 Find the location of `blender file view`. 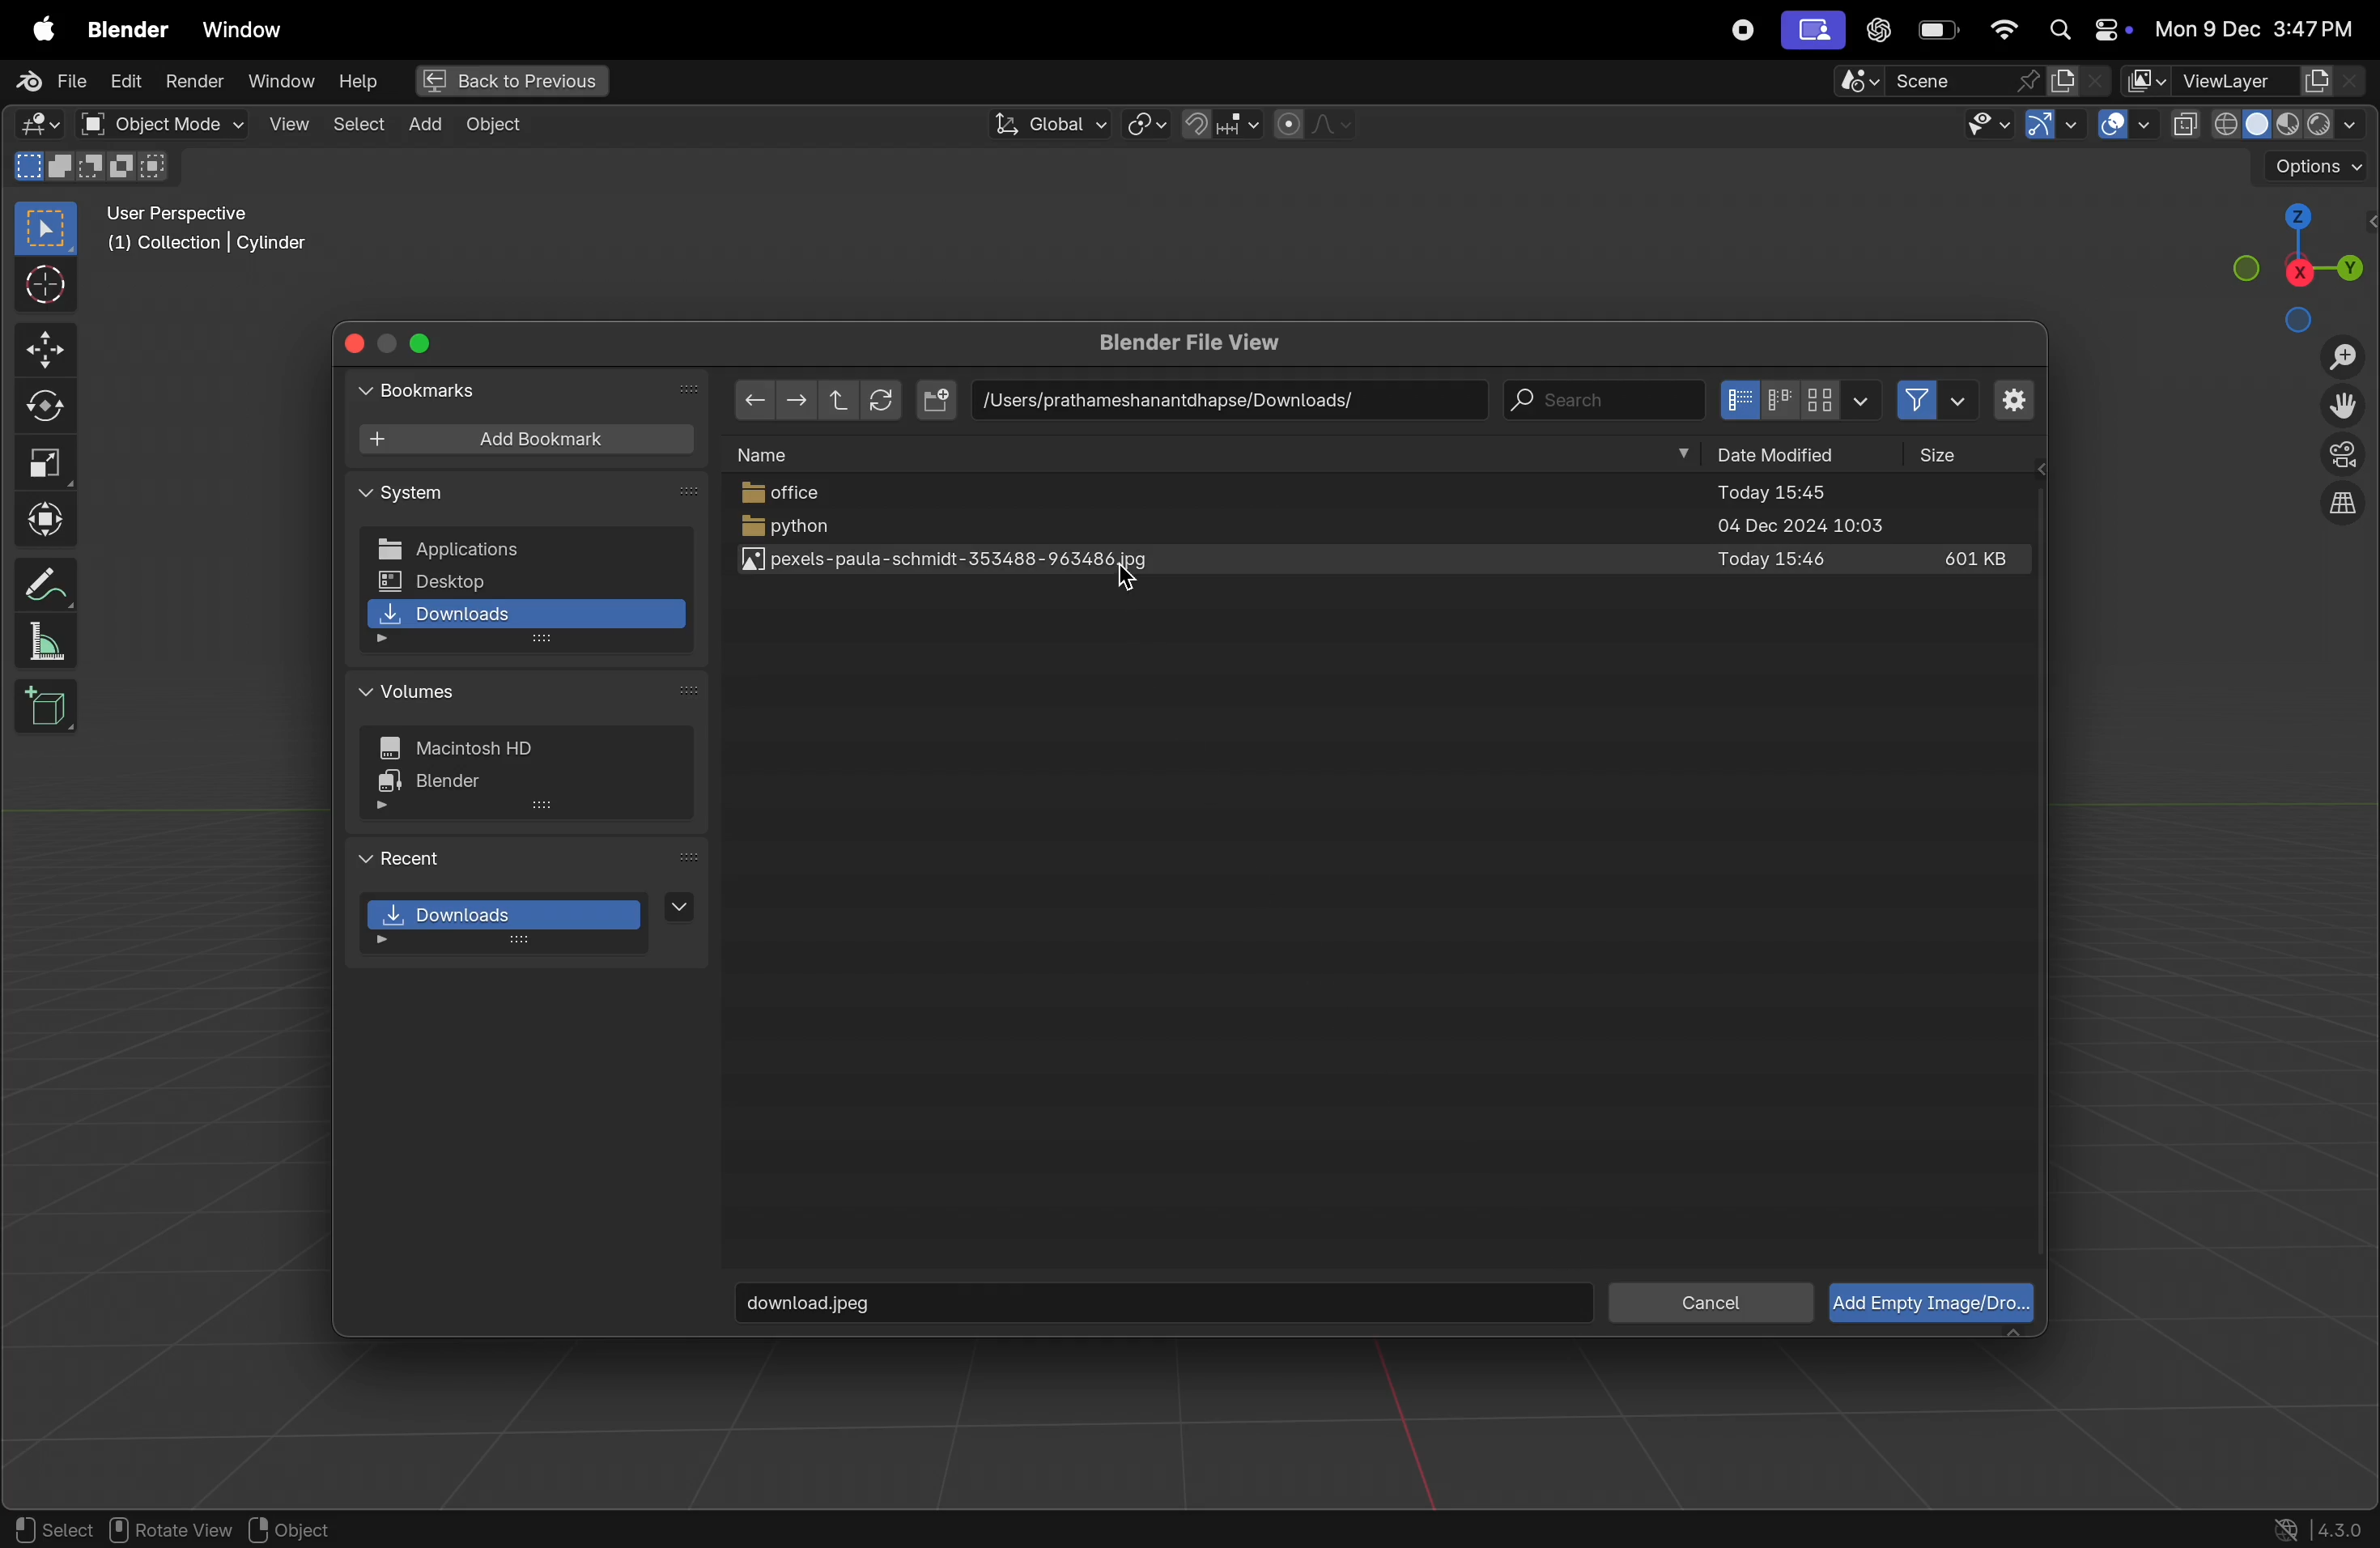

blender file view is located at coordinates (1207, 343).